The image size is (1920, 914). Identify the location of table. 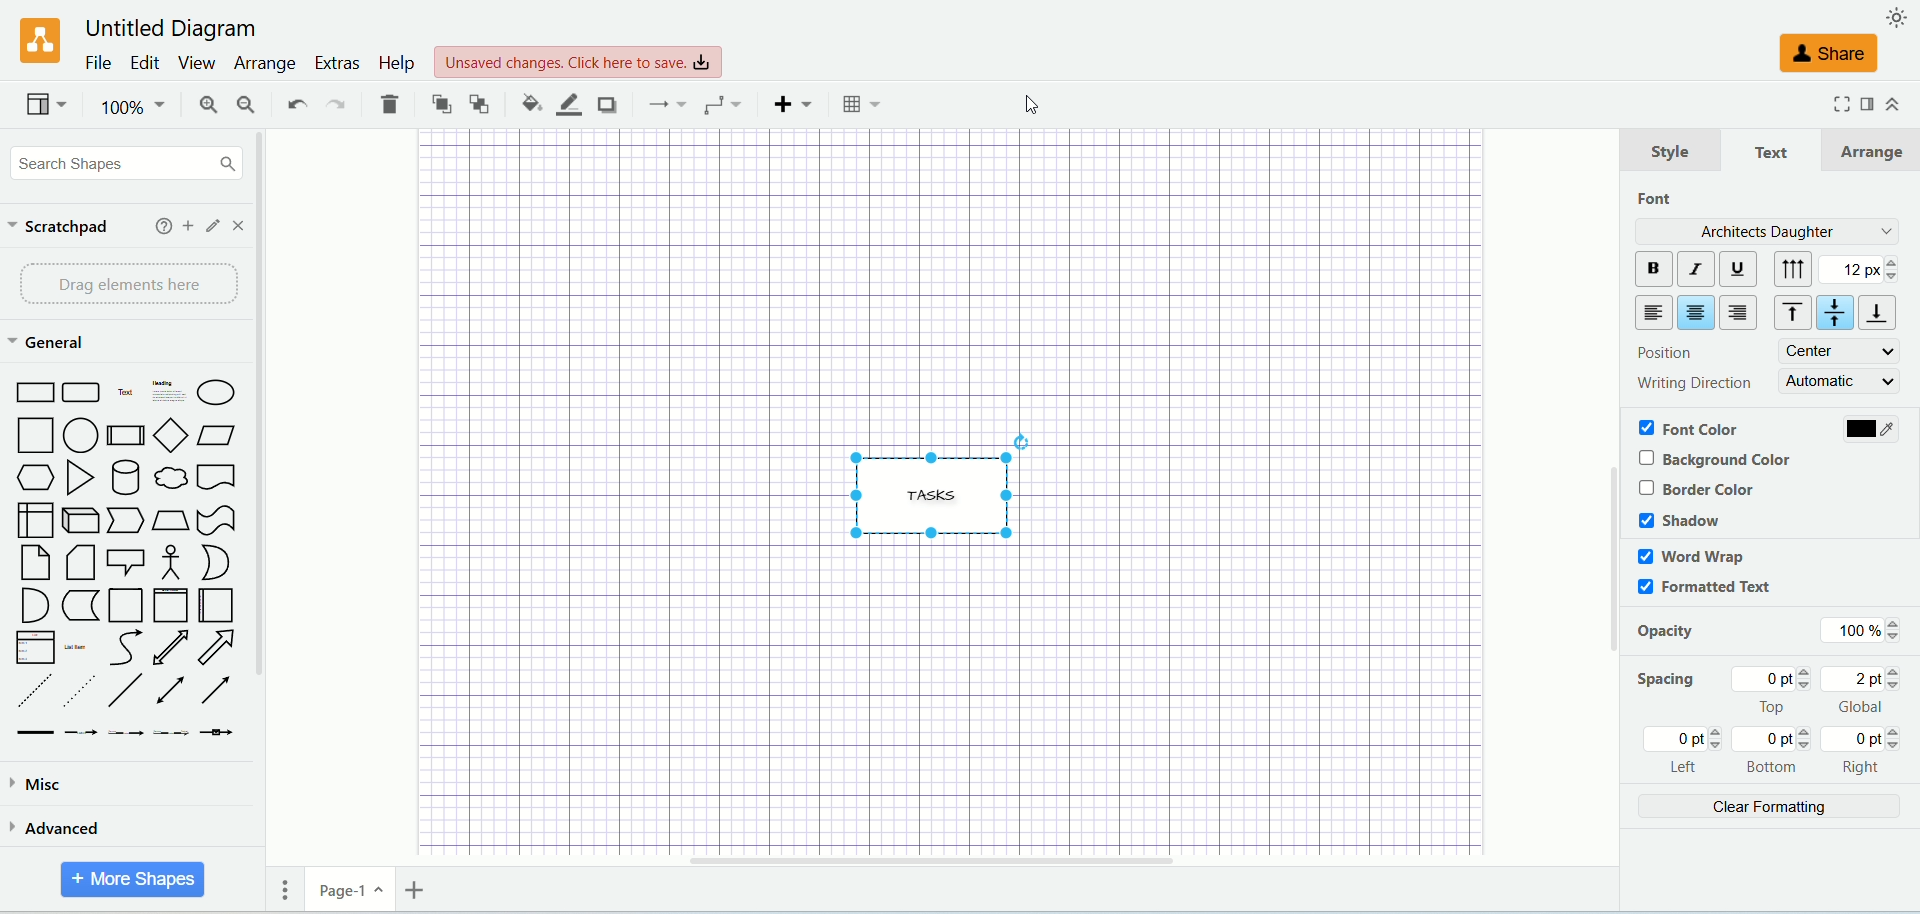
(864, 104).